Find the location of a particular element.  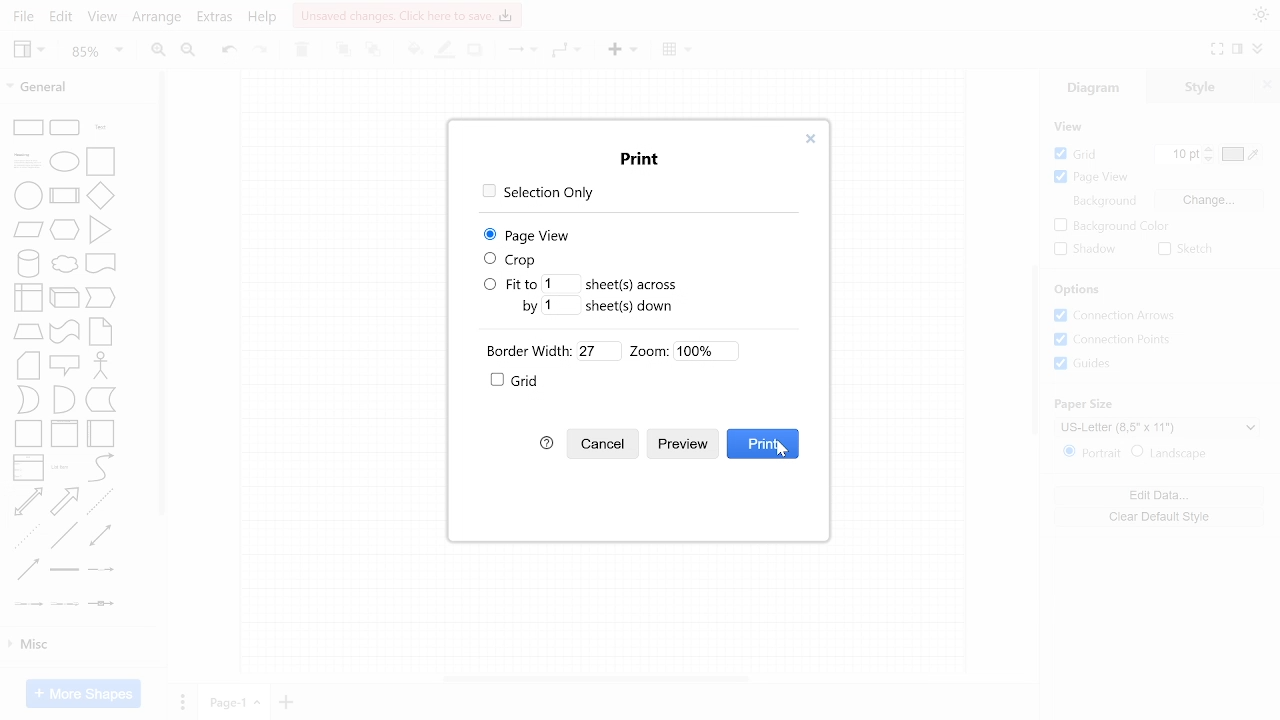

Square is located at coordinates (100, 162).